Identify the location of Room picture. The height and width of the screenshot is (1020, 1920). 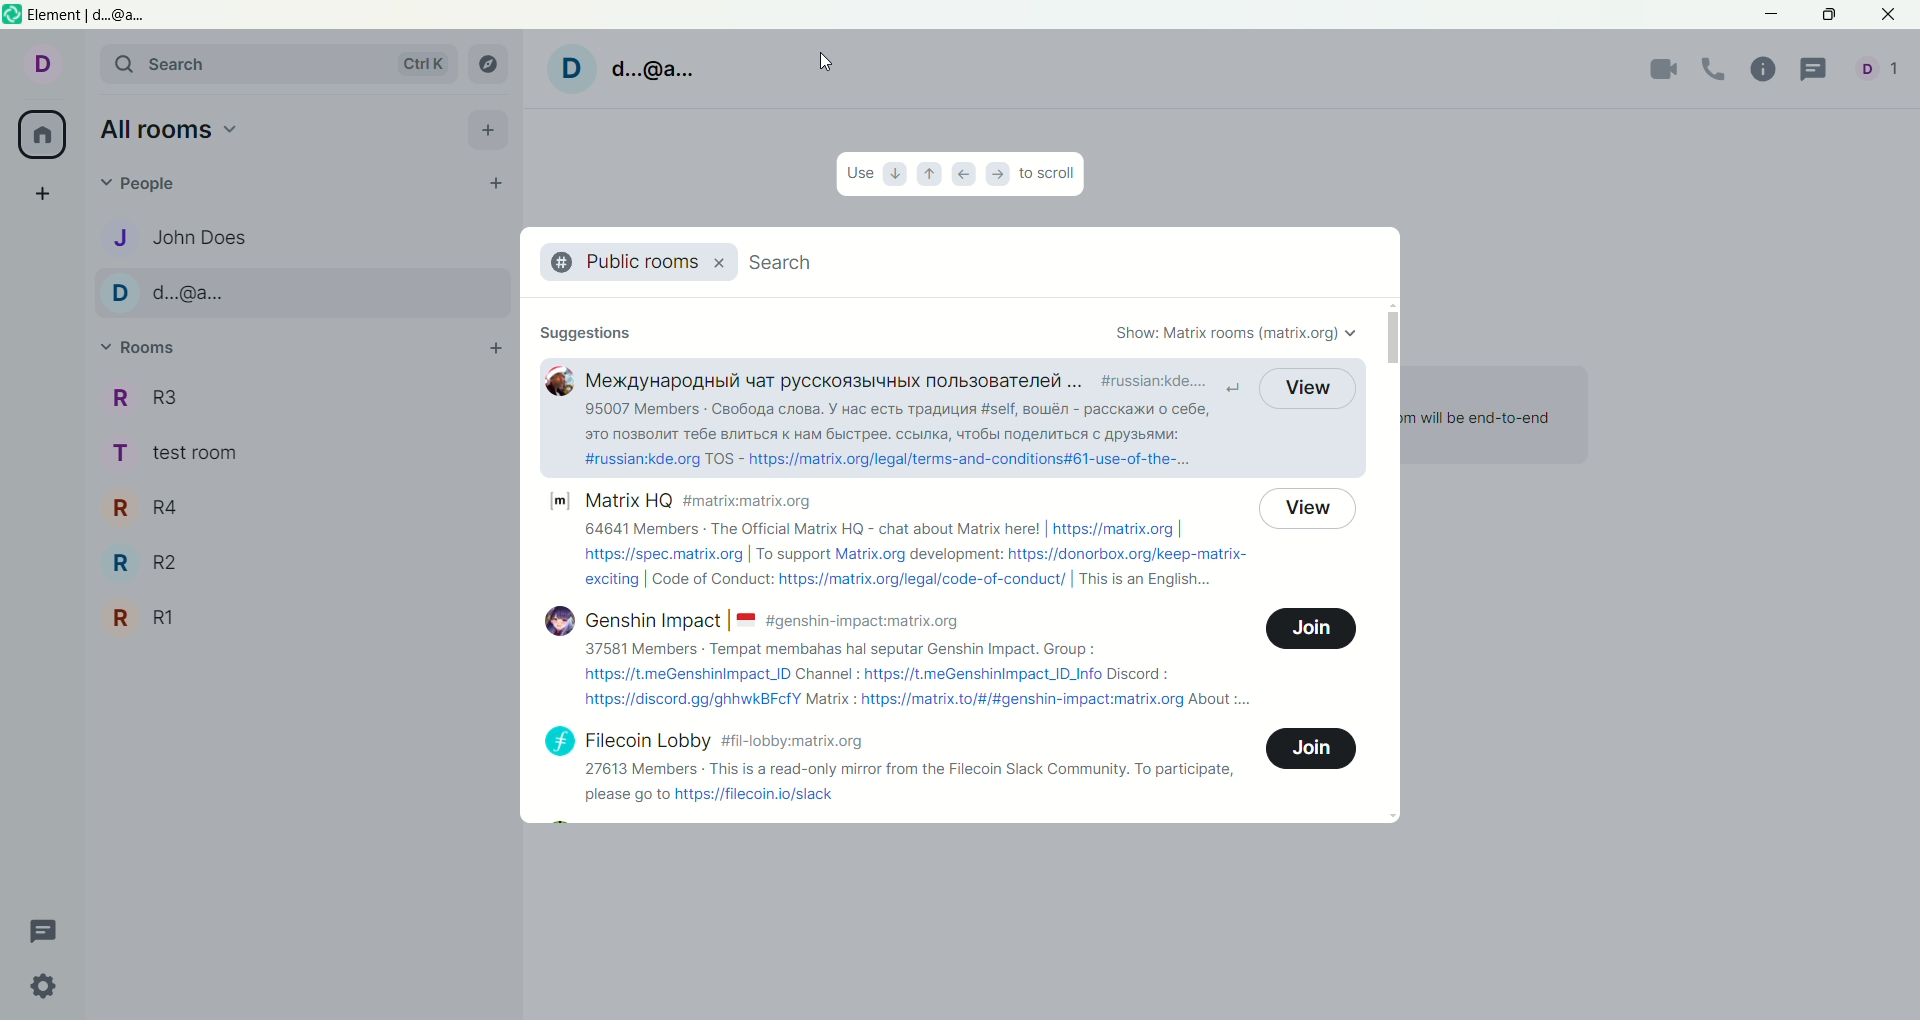
(559, 381).